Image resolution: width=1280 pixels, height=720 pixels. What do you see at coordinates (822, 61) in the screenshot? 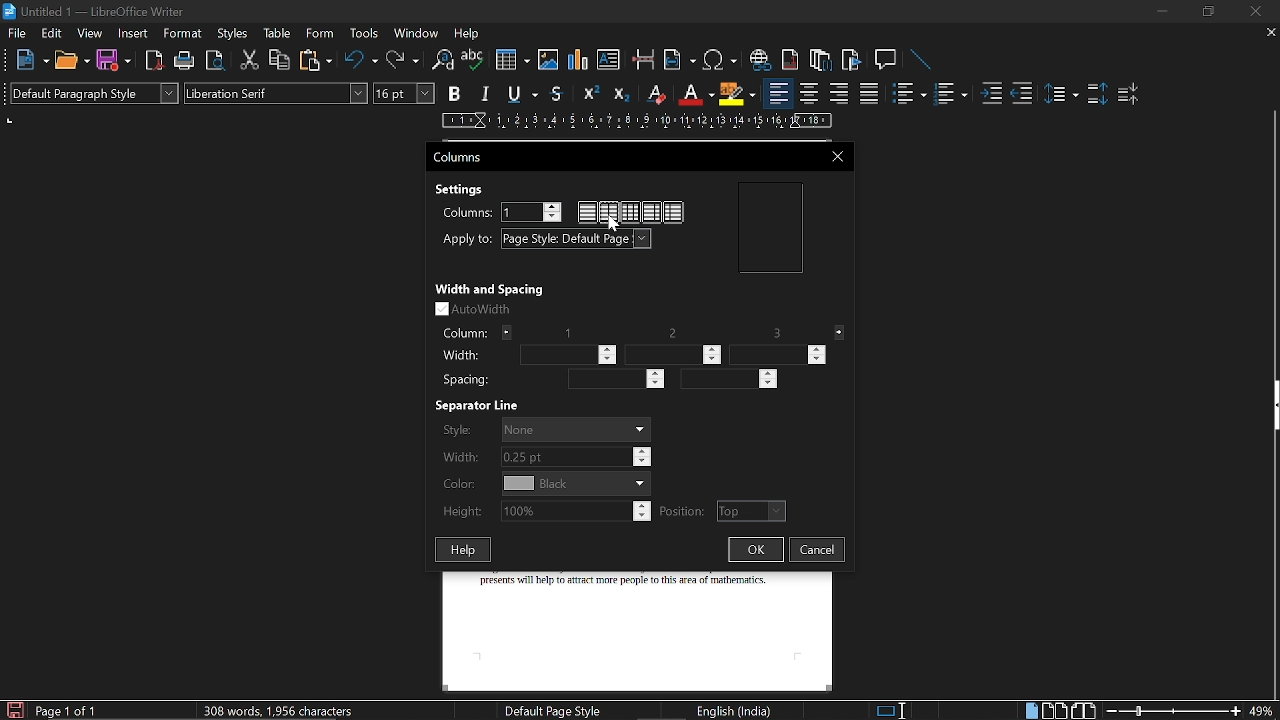
I see `Insert footnote` at bounding box center [822, 61].